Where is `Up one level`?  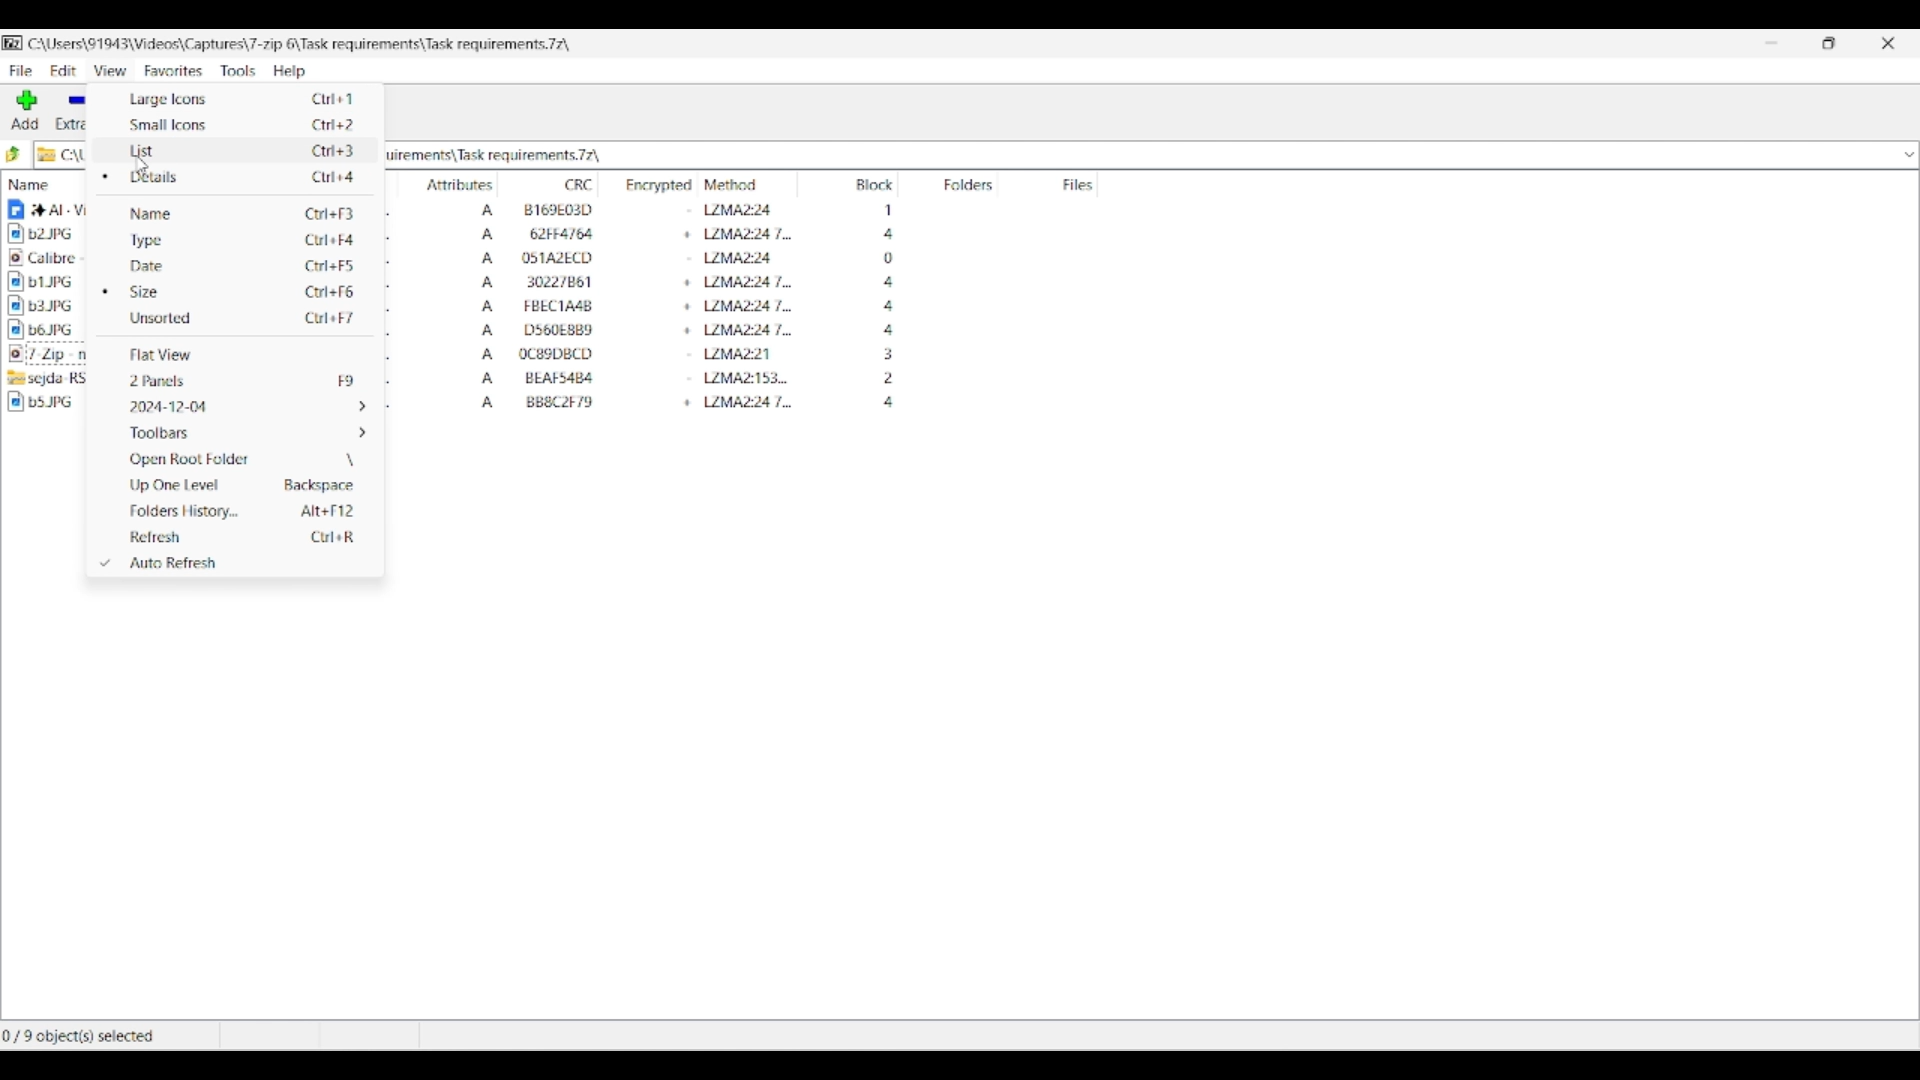 Up one level is located at coordinates (239, 485).